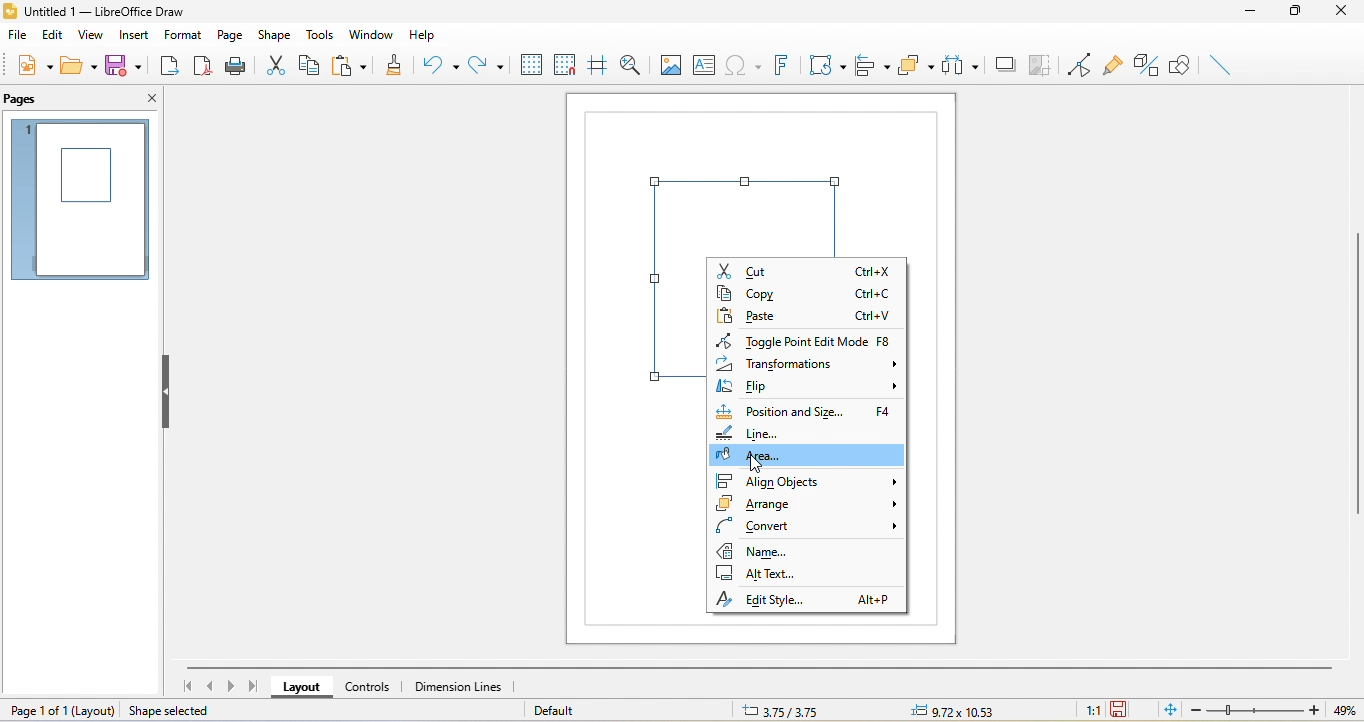 This screenshot has width=1364, height=722. Describe the element at coordinates (369, 685) in the screenshot. I see `controls` at that location.